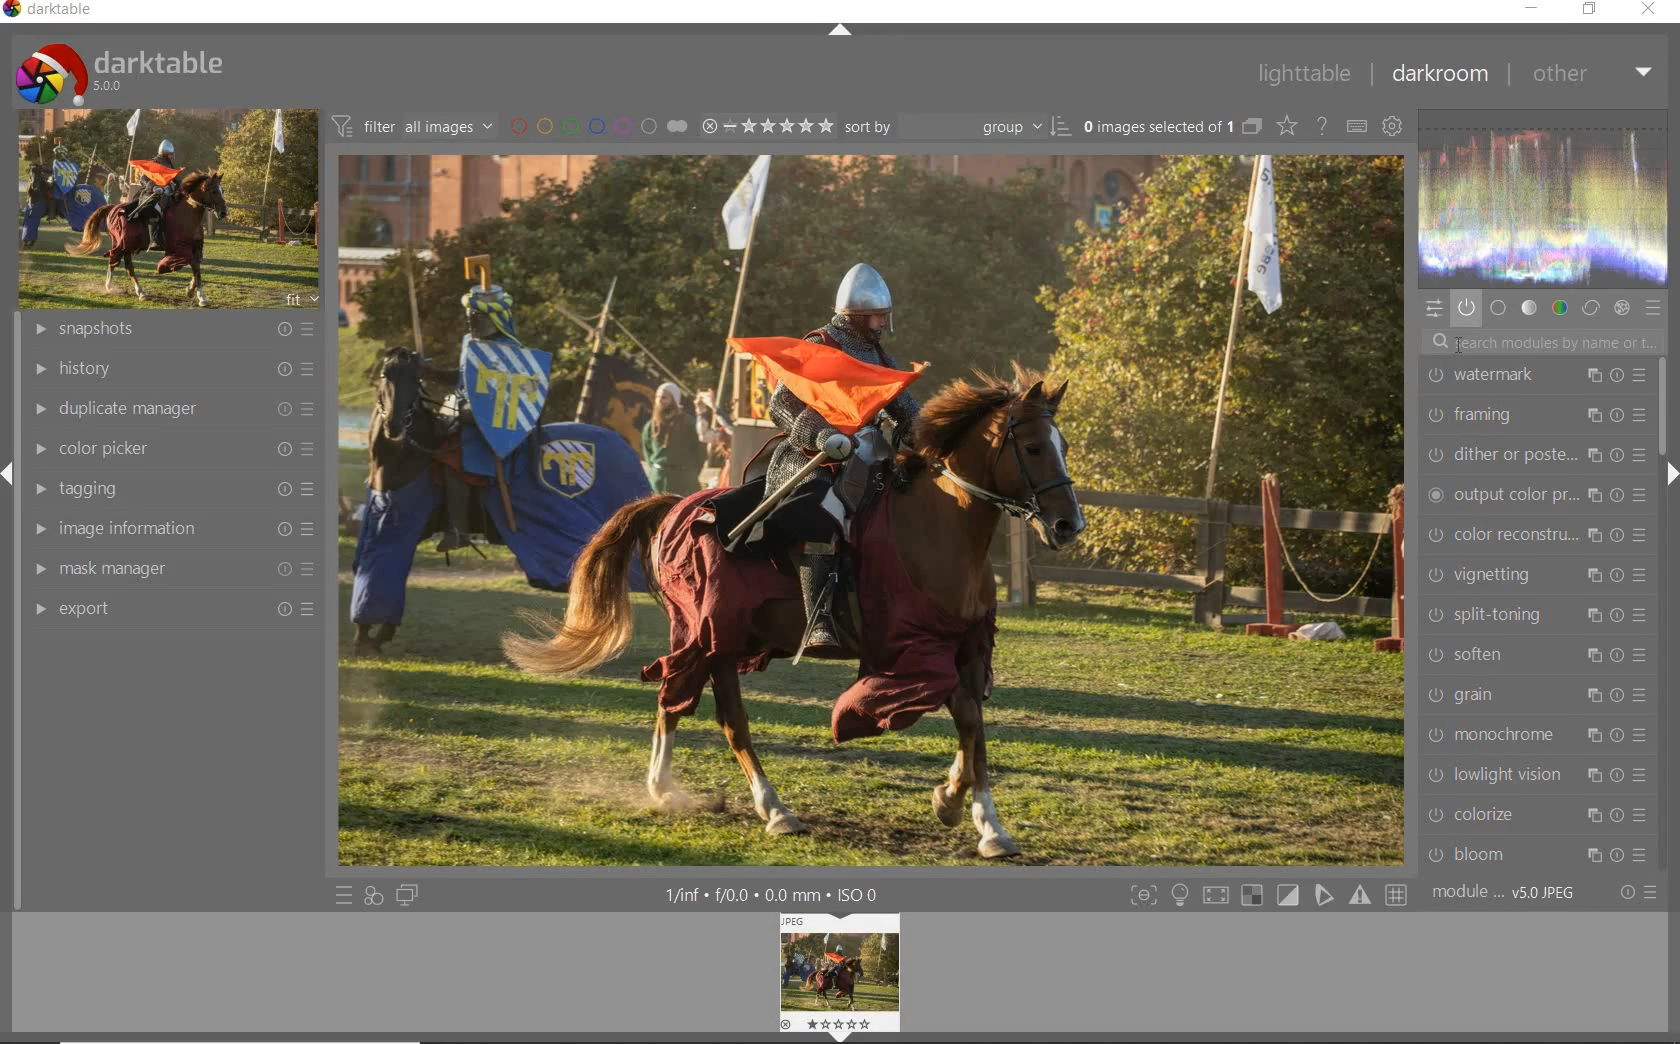 This screenshot has height=1044, width=1680. Describe the element at coordinates (1513, 892) in the screenshot. I see `module order` at that location.